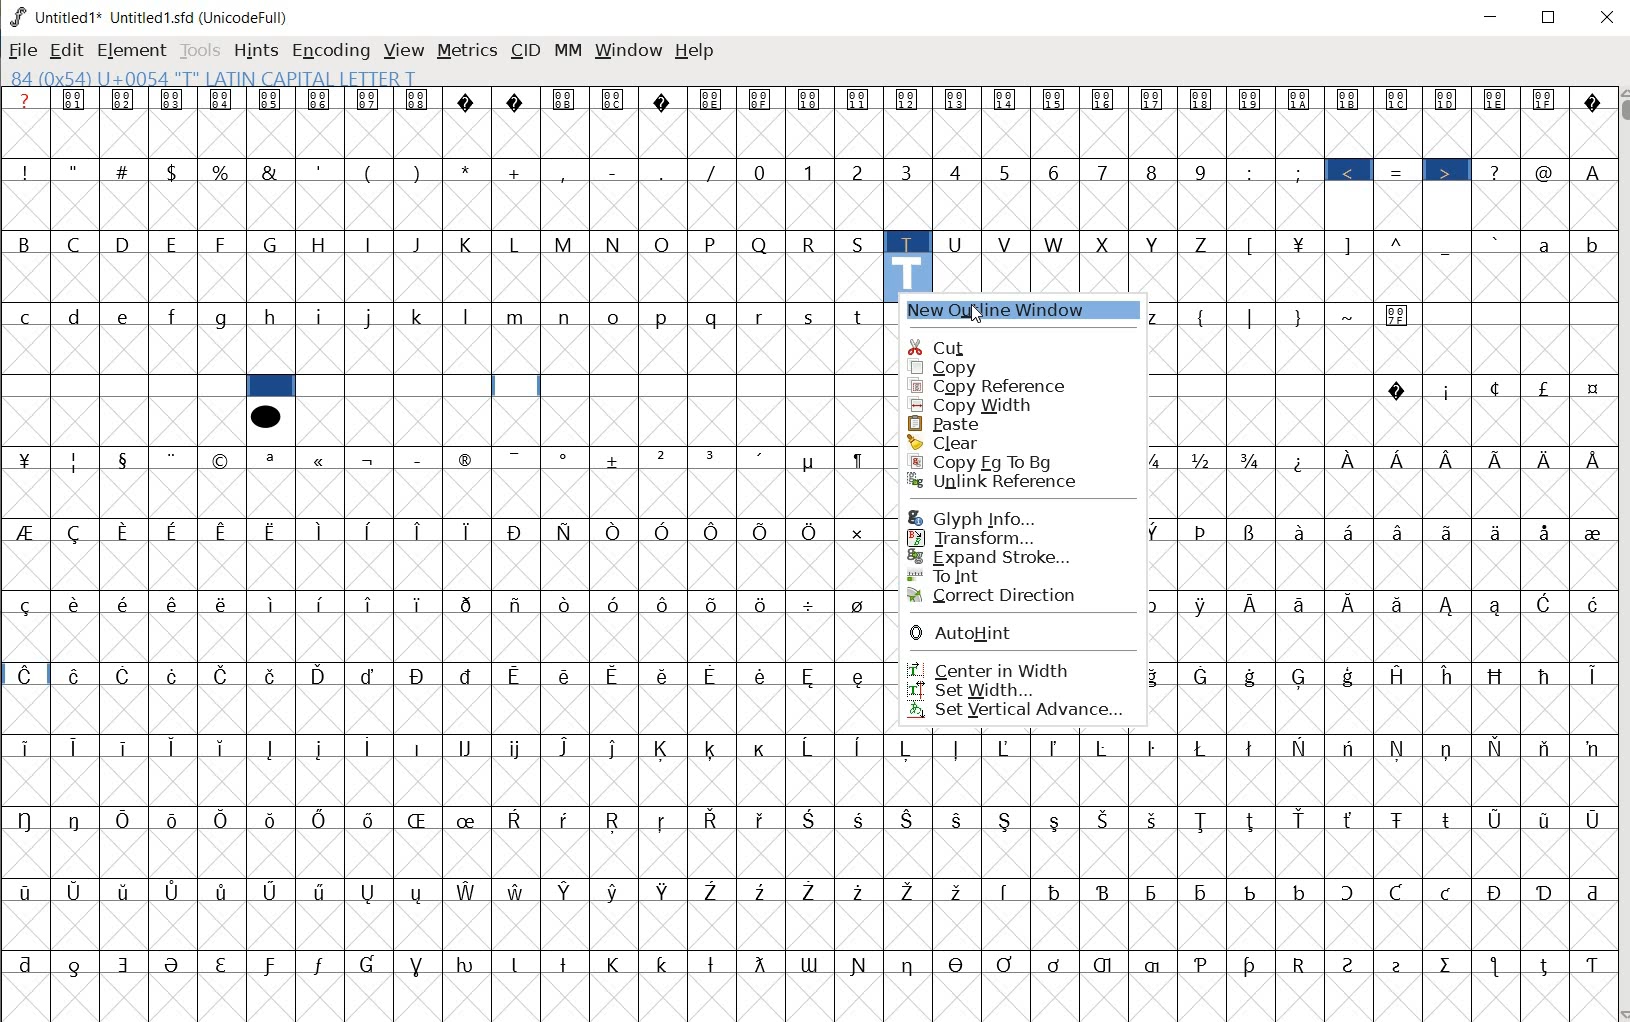 Image resolution: width=1630 pixels, height=1022 pixels. What do you see at coordinates (1056, 821) in the screenshot?
I see `Symbol` at bounding box center [1056, 821].